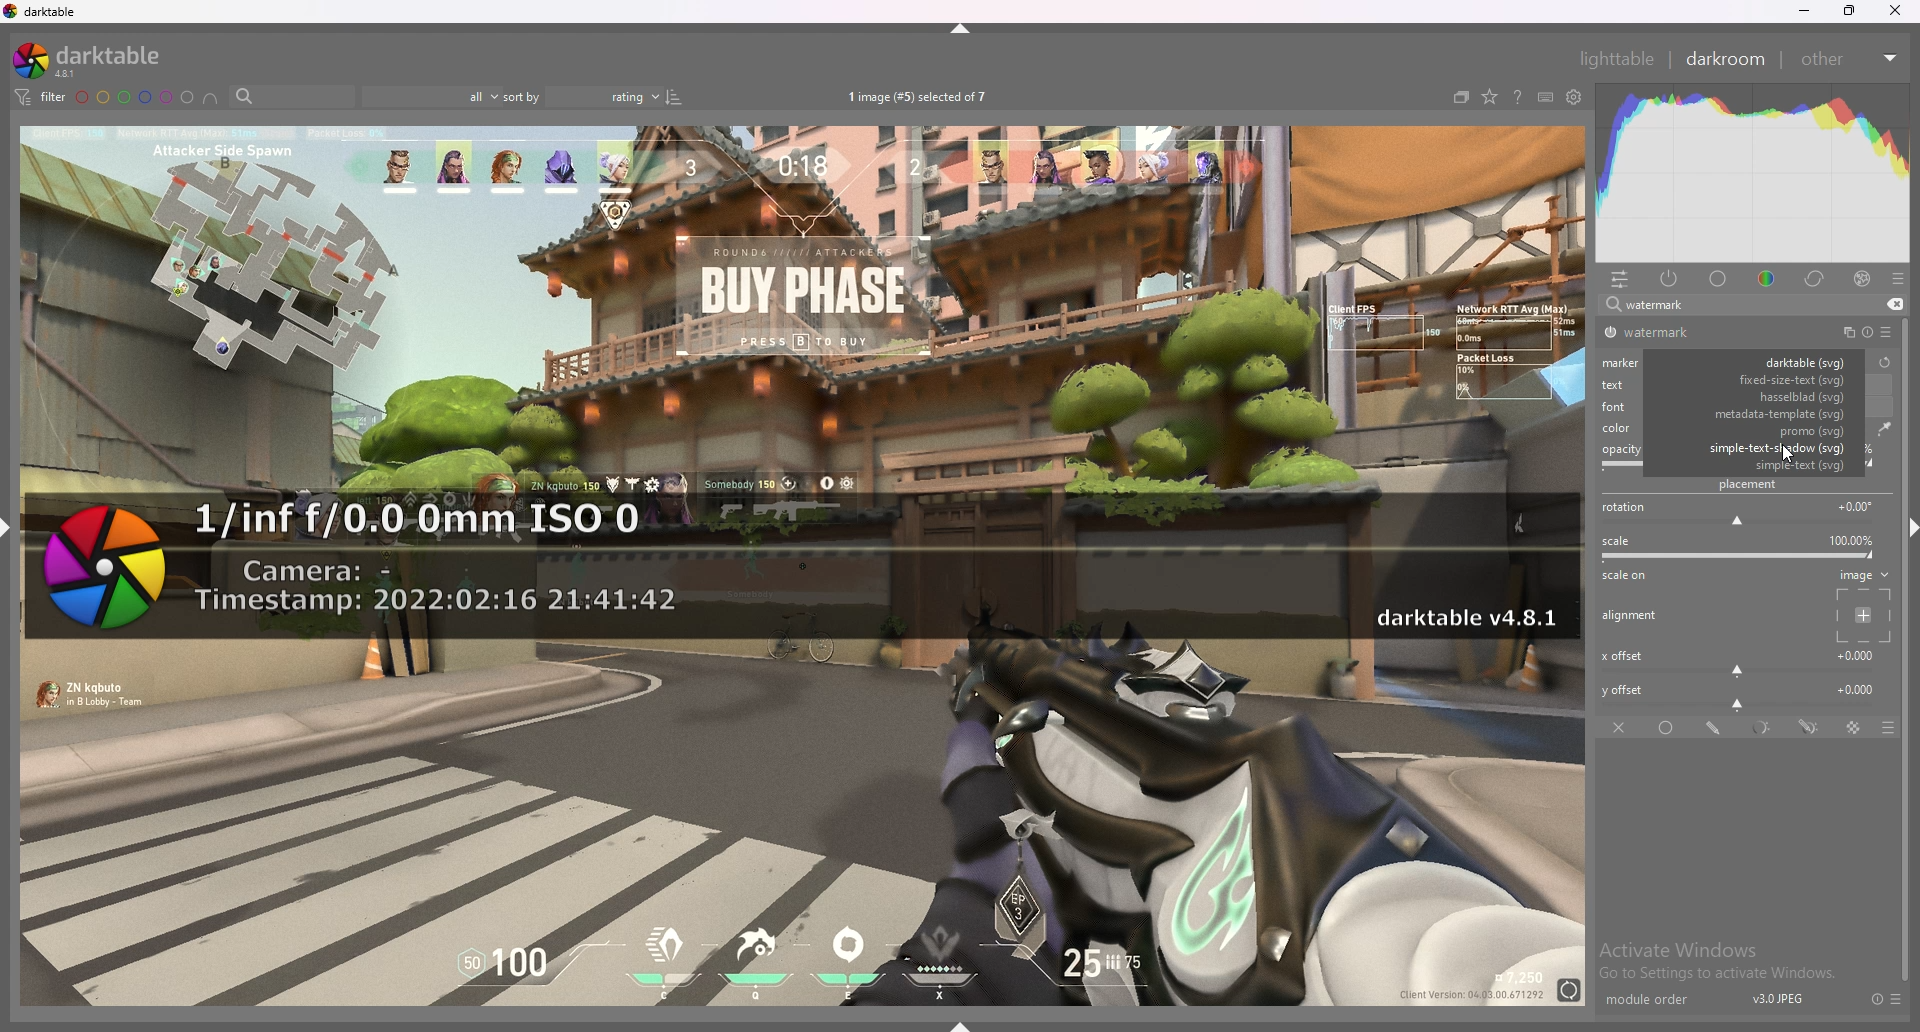 The width and height of the screenshot is (1920, 1032). Describe the element at coordinates (963, 28) in the screenshot. I see `hide` at that location.